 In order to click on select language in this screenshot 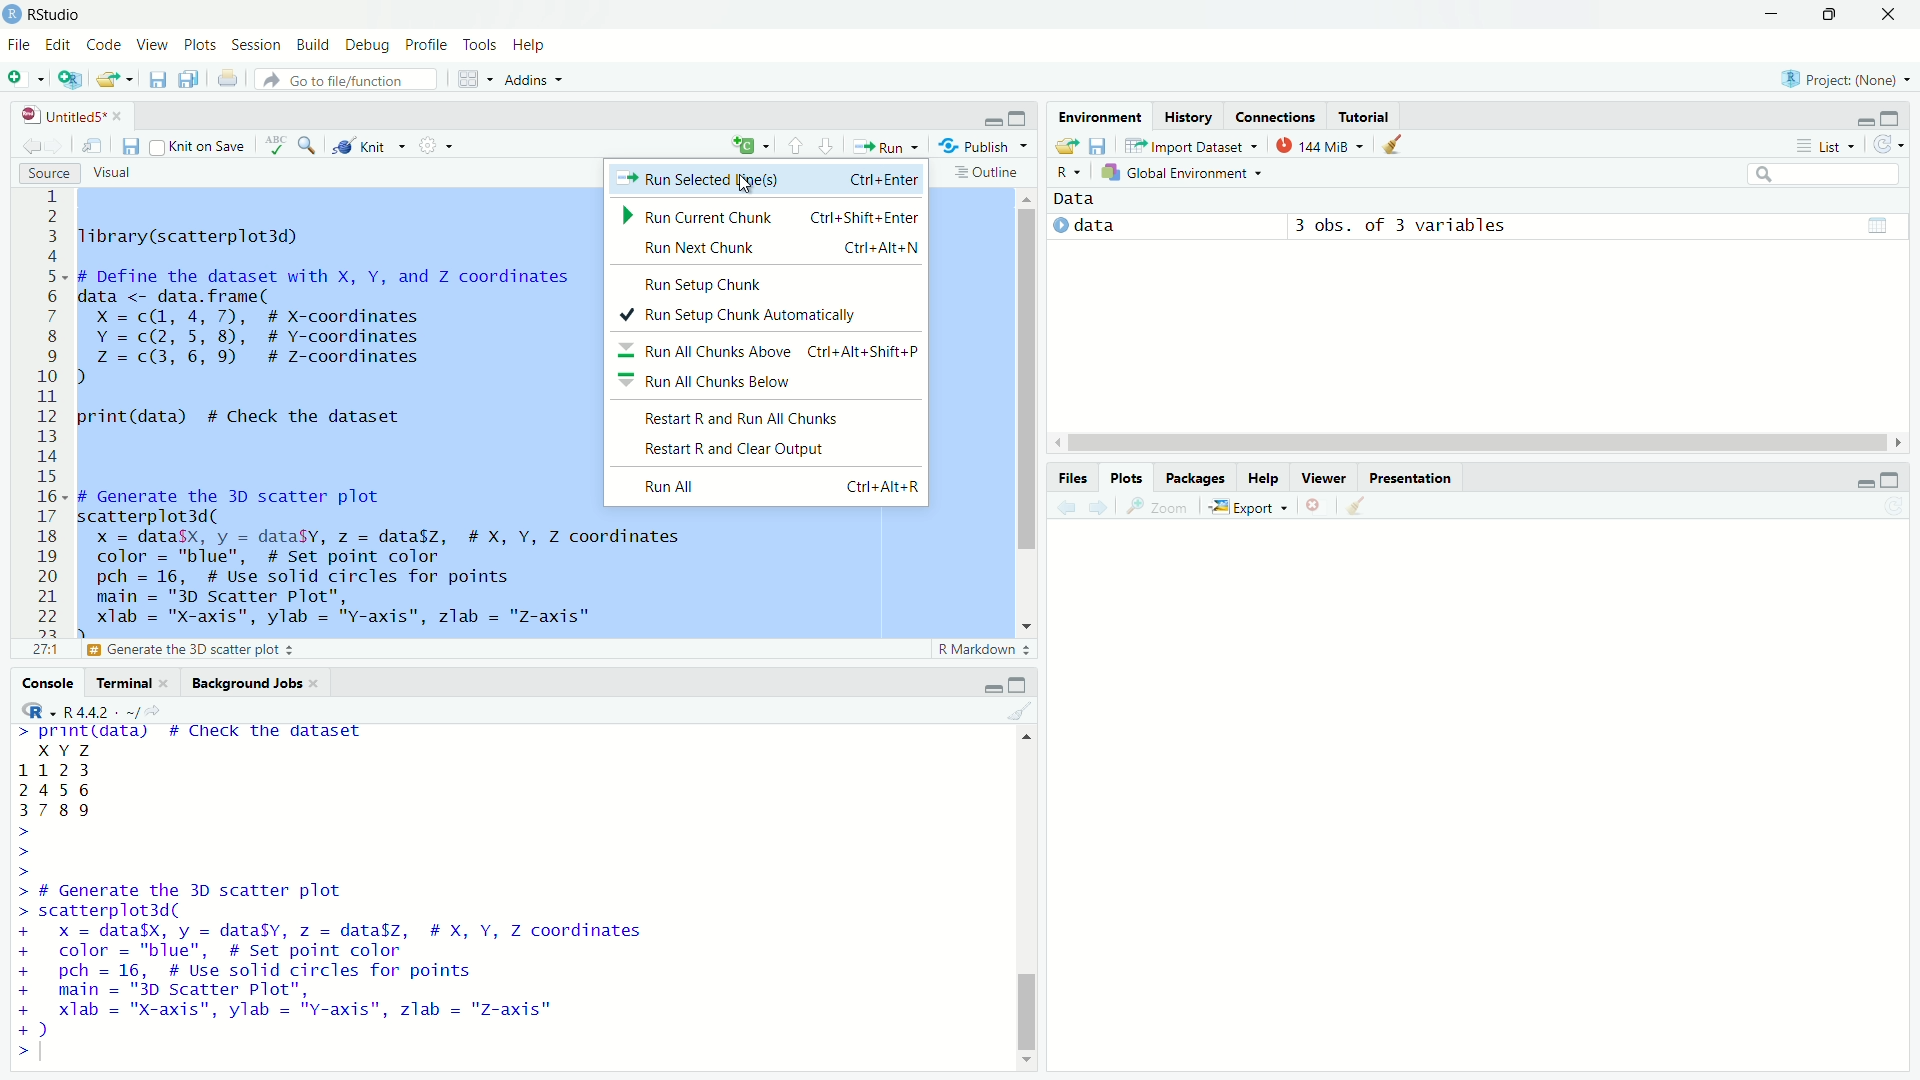, I will do `click(1066, 172)`.